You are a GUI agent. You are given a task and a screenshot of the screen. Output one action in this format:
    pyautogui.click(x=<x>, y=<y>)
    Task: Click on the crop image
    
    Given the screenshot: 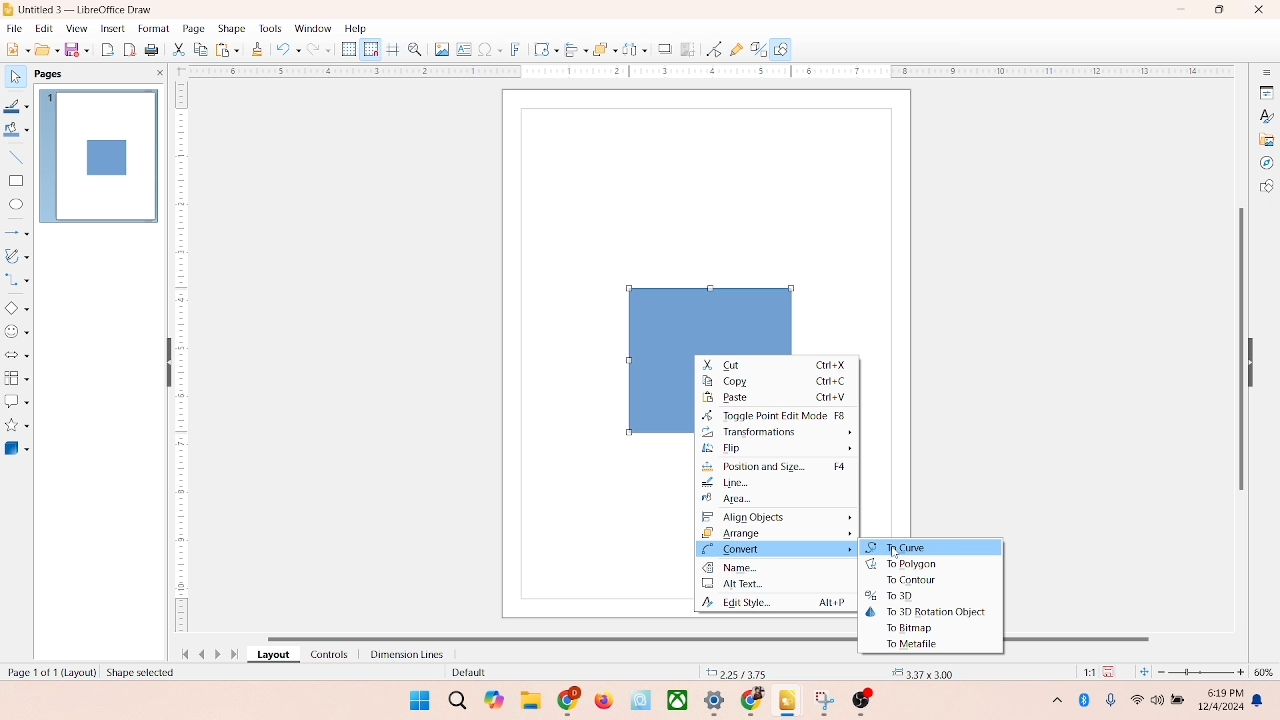 What is the action you would take?
    pyautogui.click(x=688, y=49)
    